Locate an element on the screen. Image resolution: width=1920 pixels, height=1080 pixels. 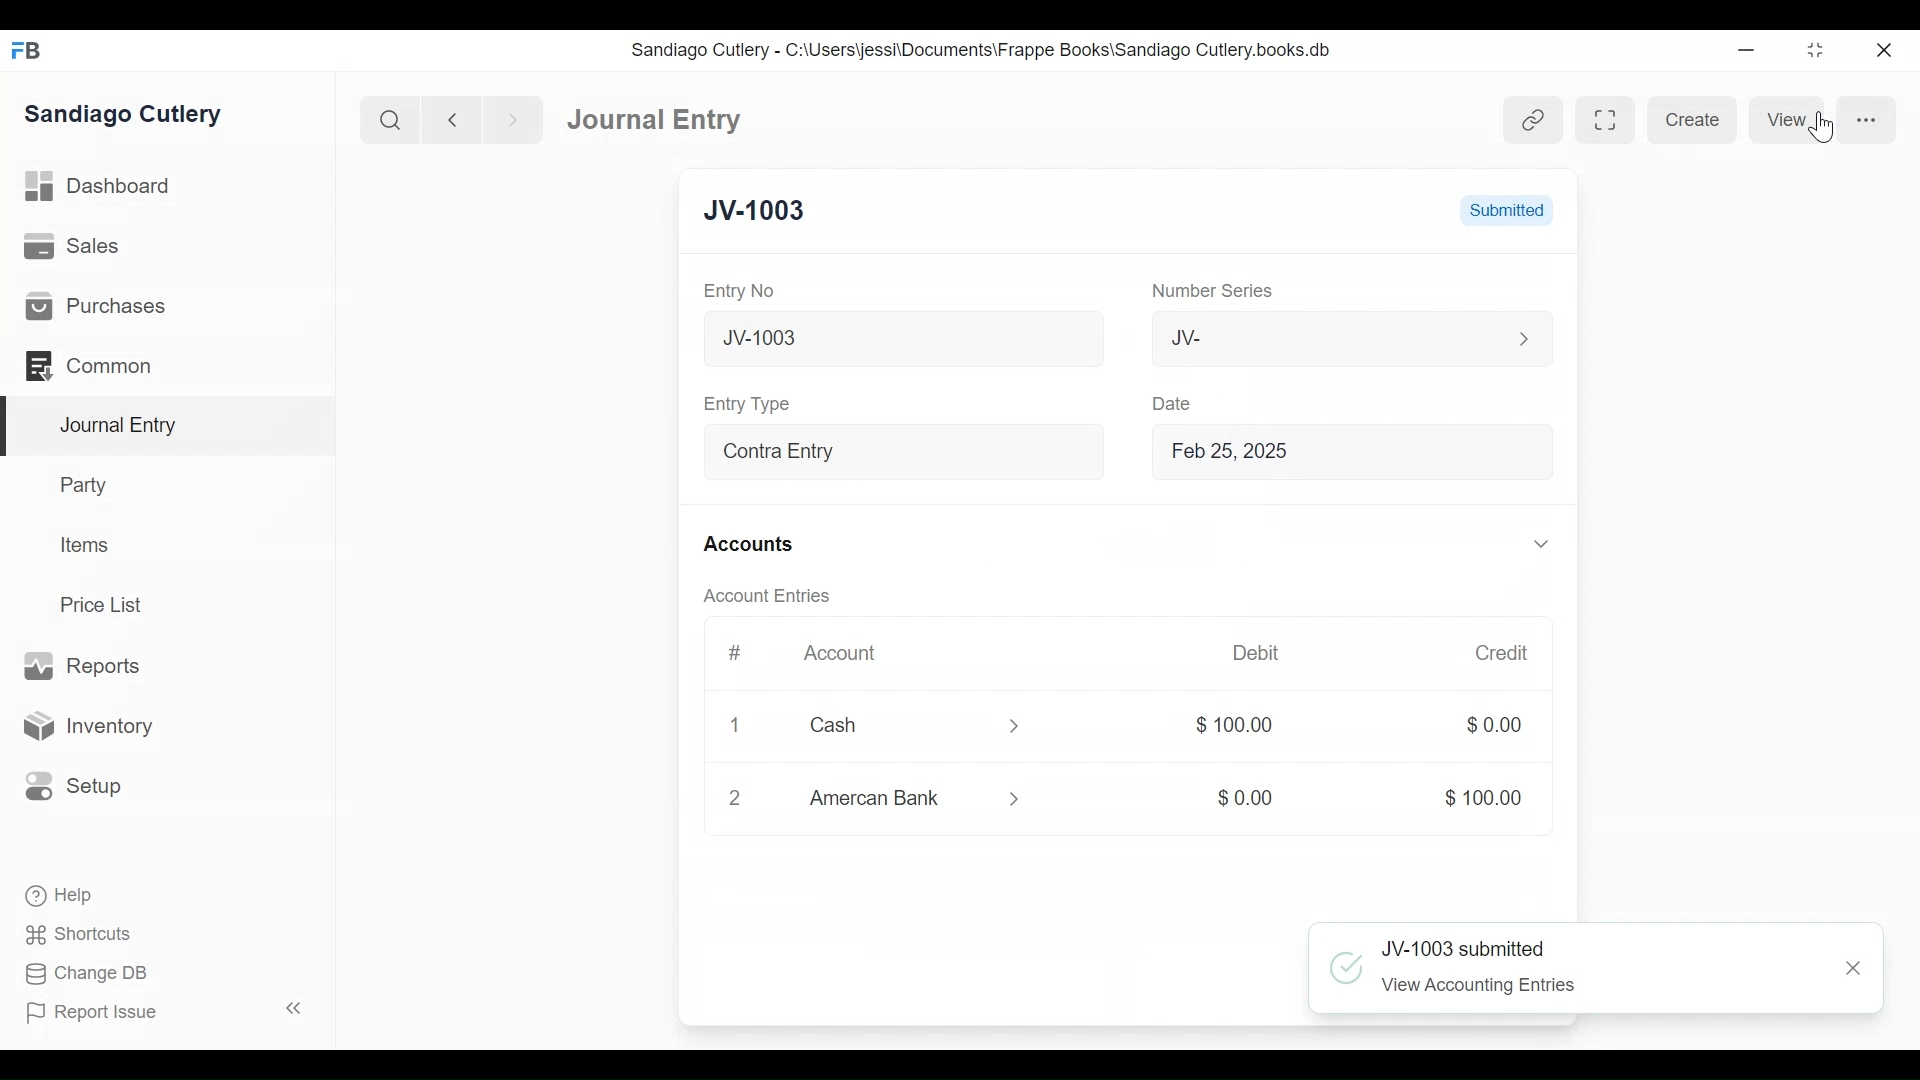
Minimize is located at coordinates (1749, 51).